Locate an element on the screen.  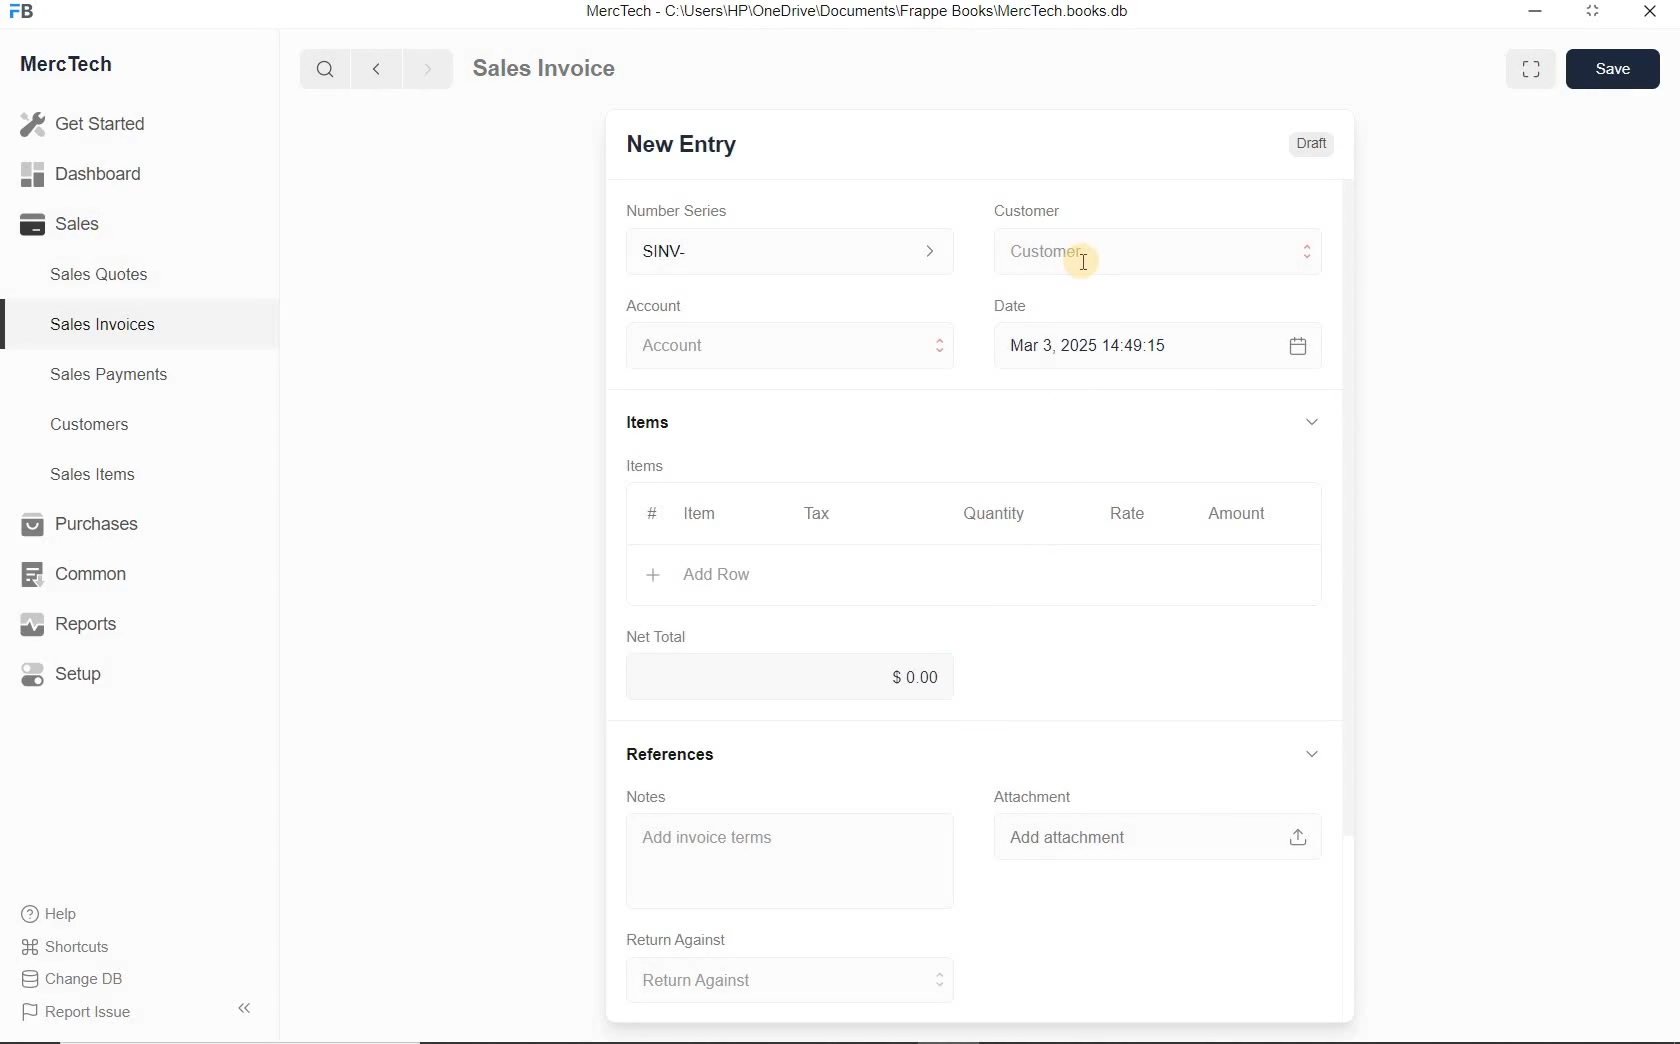
Sales Invoices is located at coordinates (104, 324).